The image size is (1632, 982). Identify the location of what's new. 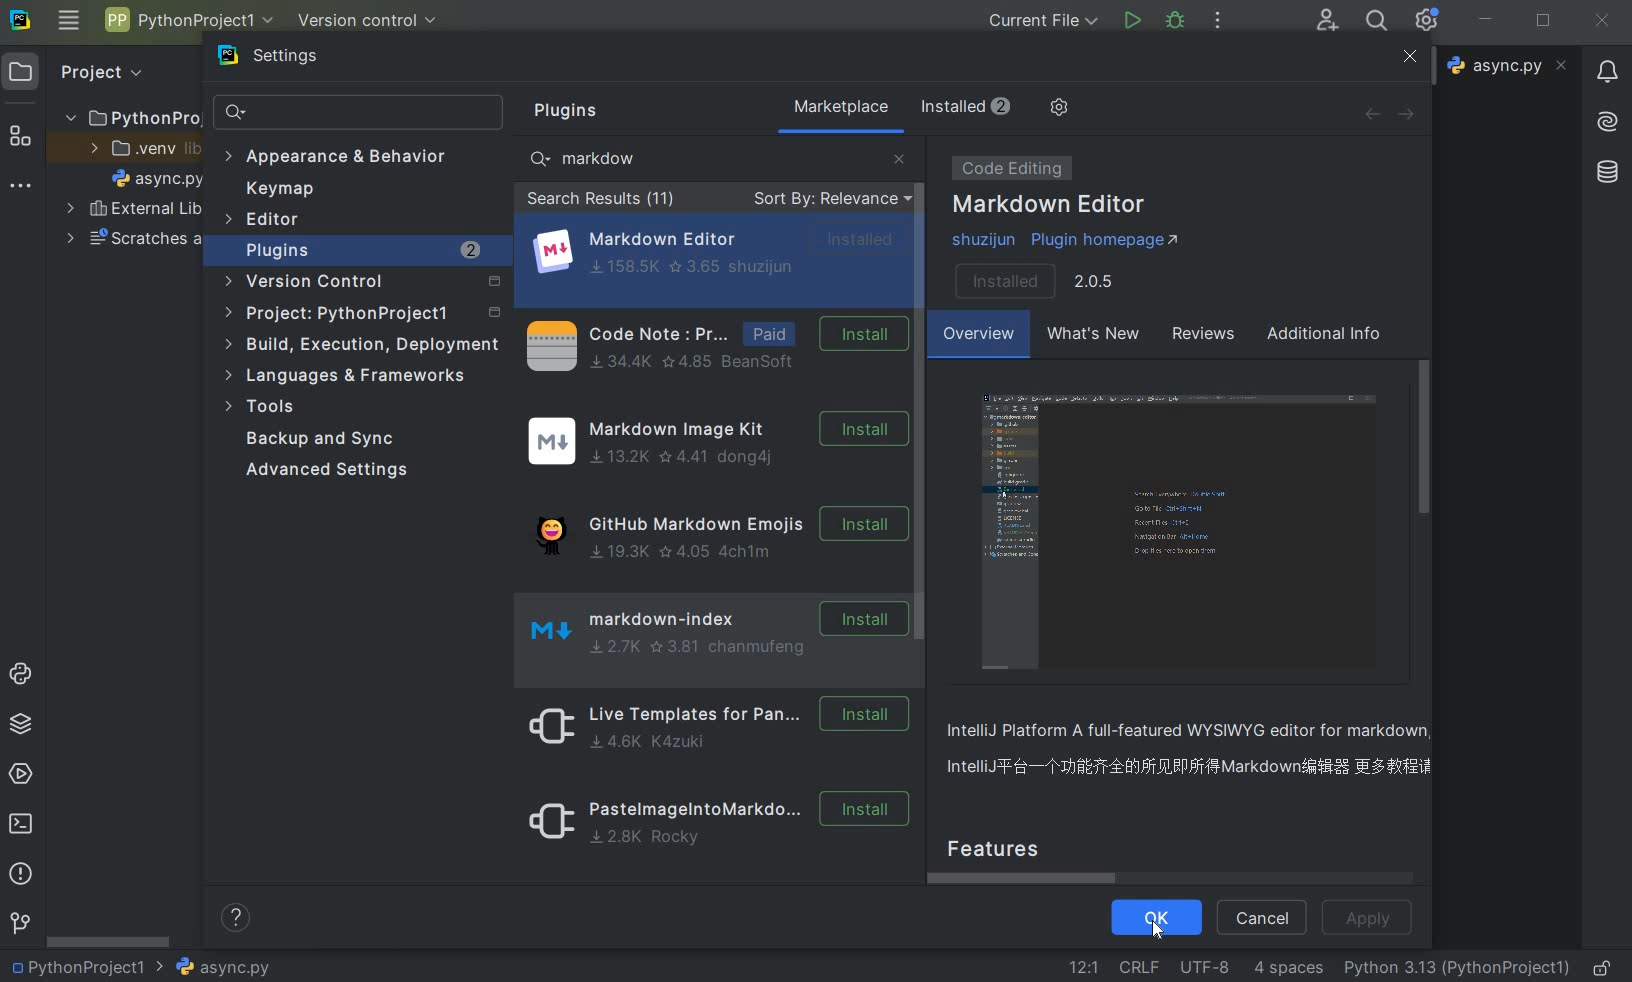
(1091, 337).